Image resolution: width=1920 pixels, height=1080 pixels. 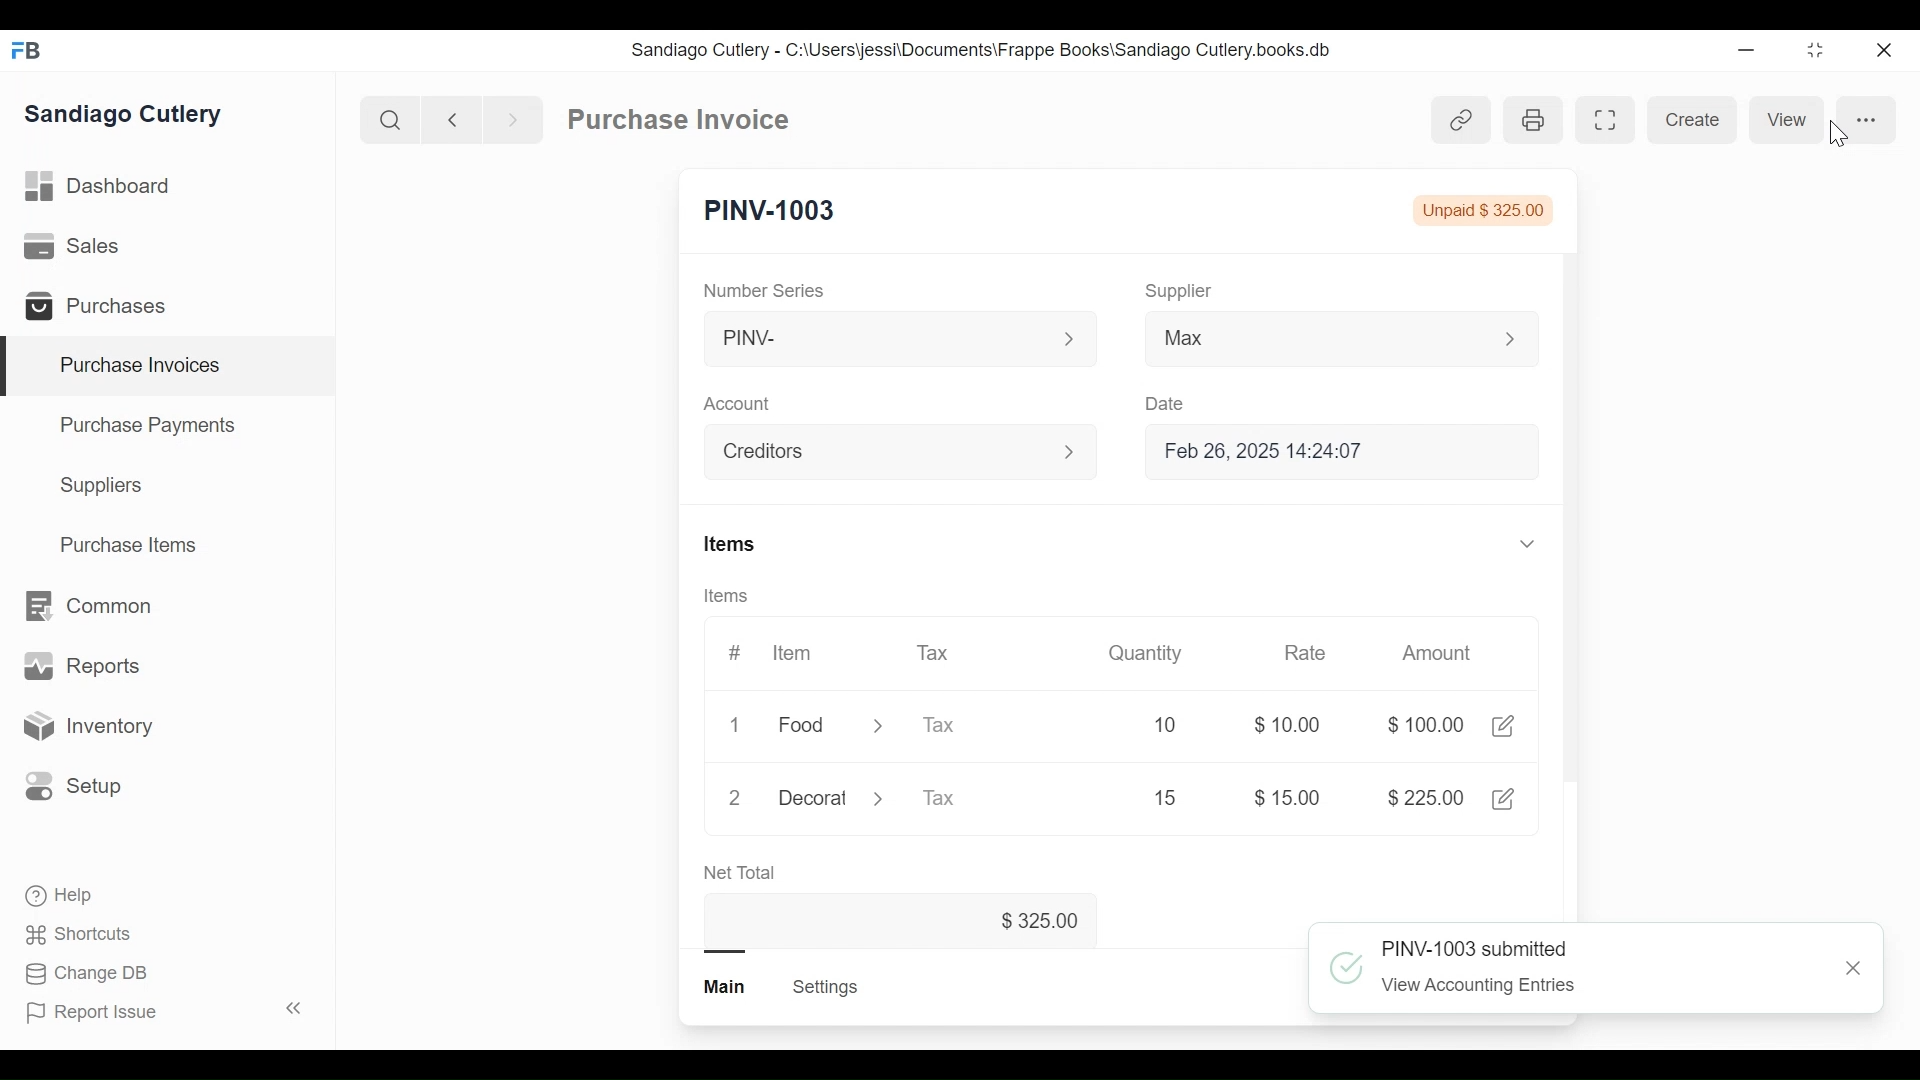 I want to click on Create, so click(x=1690, y=120).